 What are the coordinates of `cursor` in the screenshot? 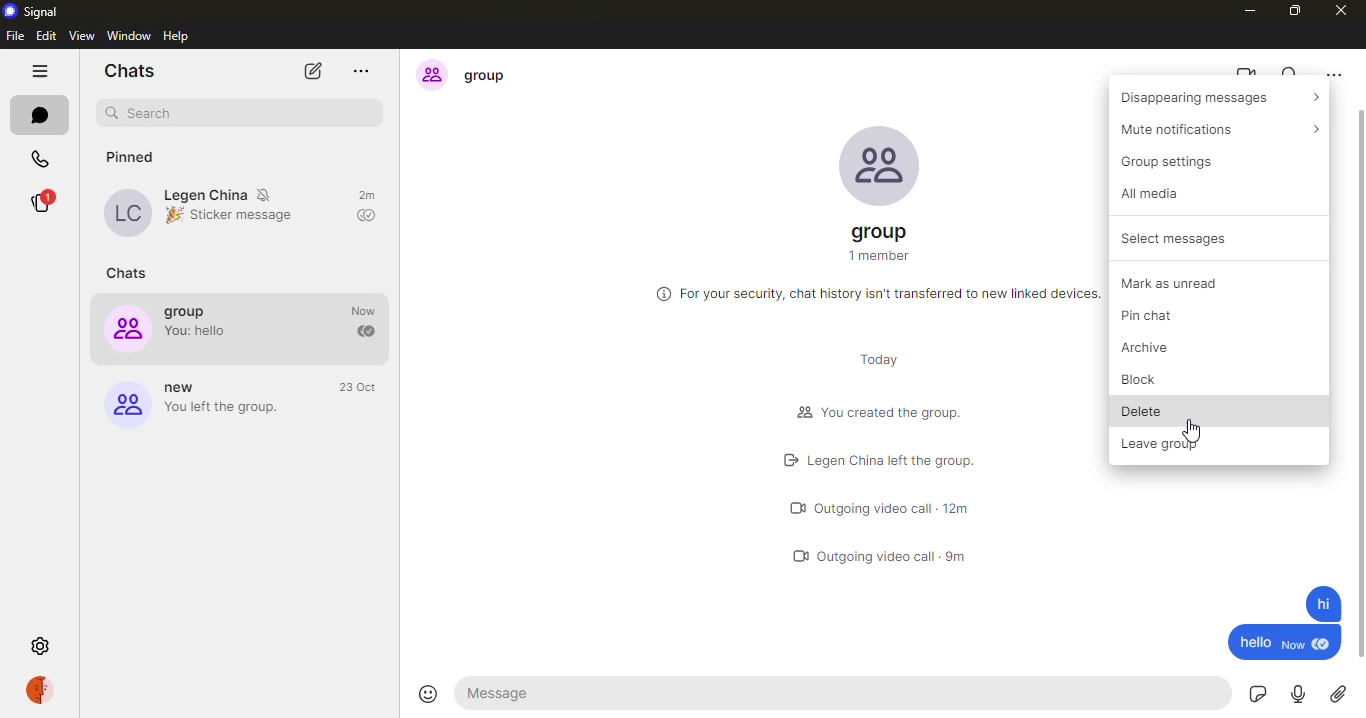 It's located at (1194, 427).